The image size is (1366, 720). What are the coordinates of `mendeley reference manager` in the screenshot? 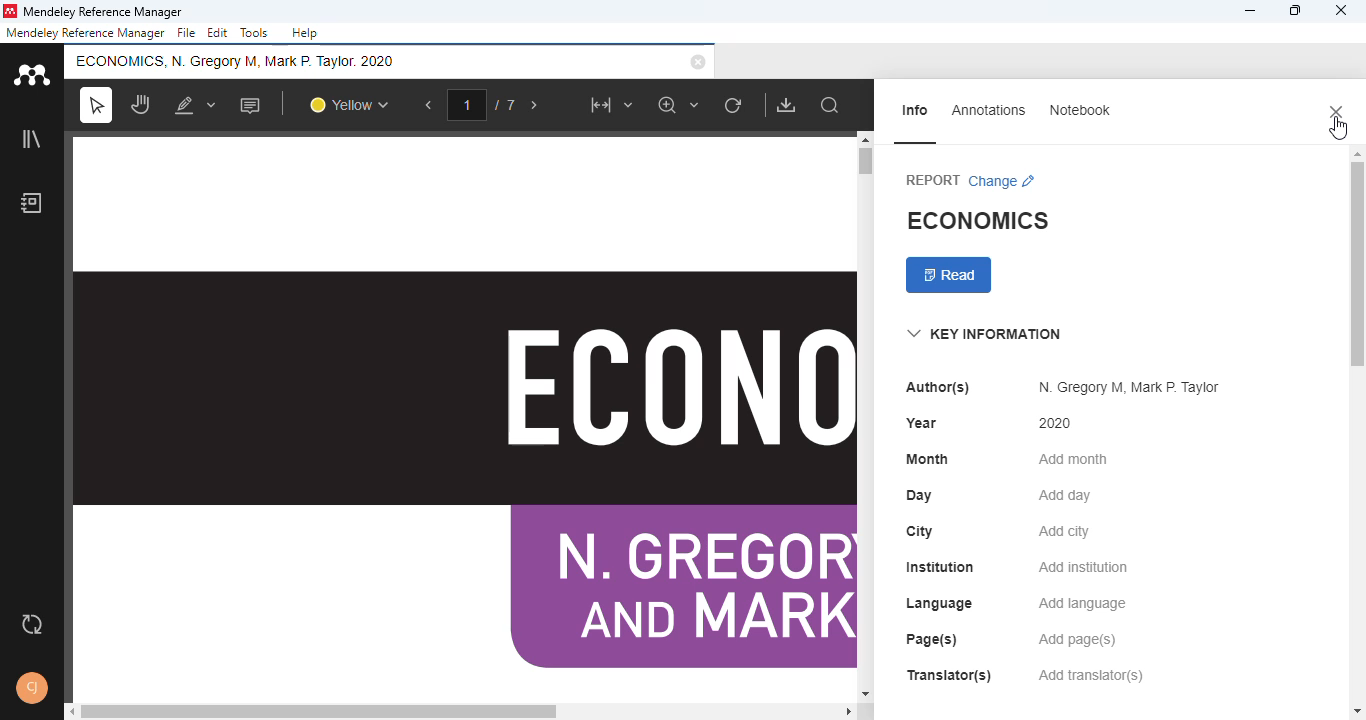 It's located at (85, 33).